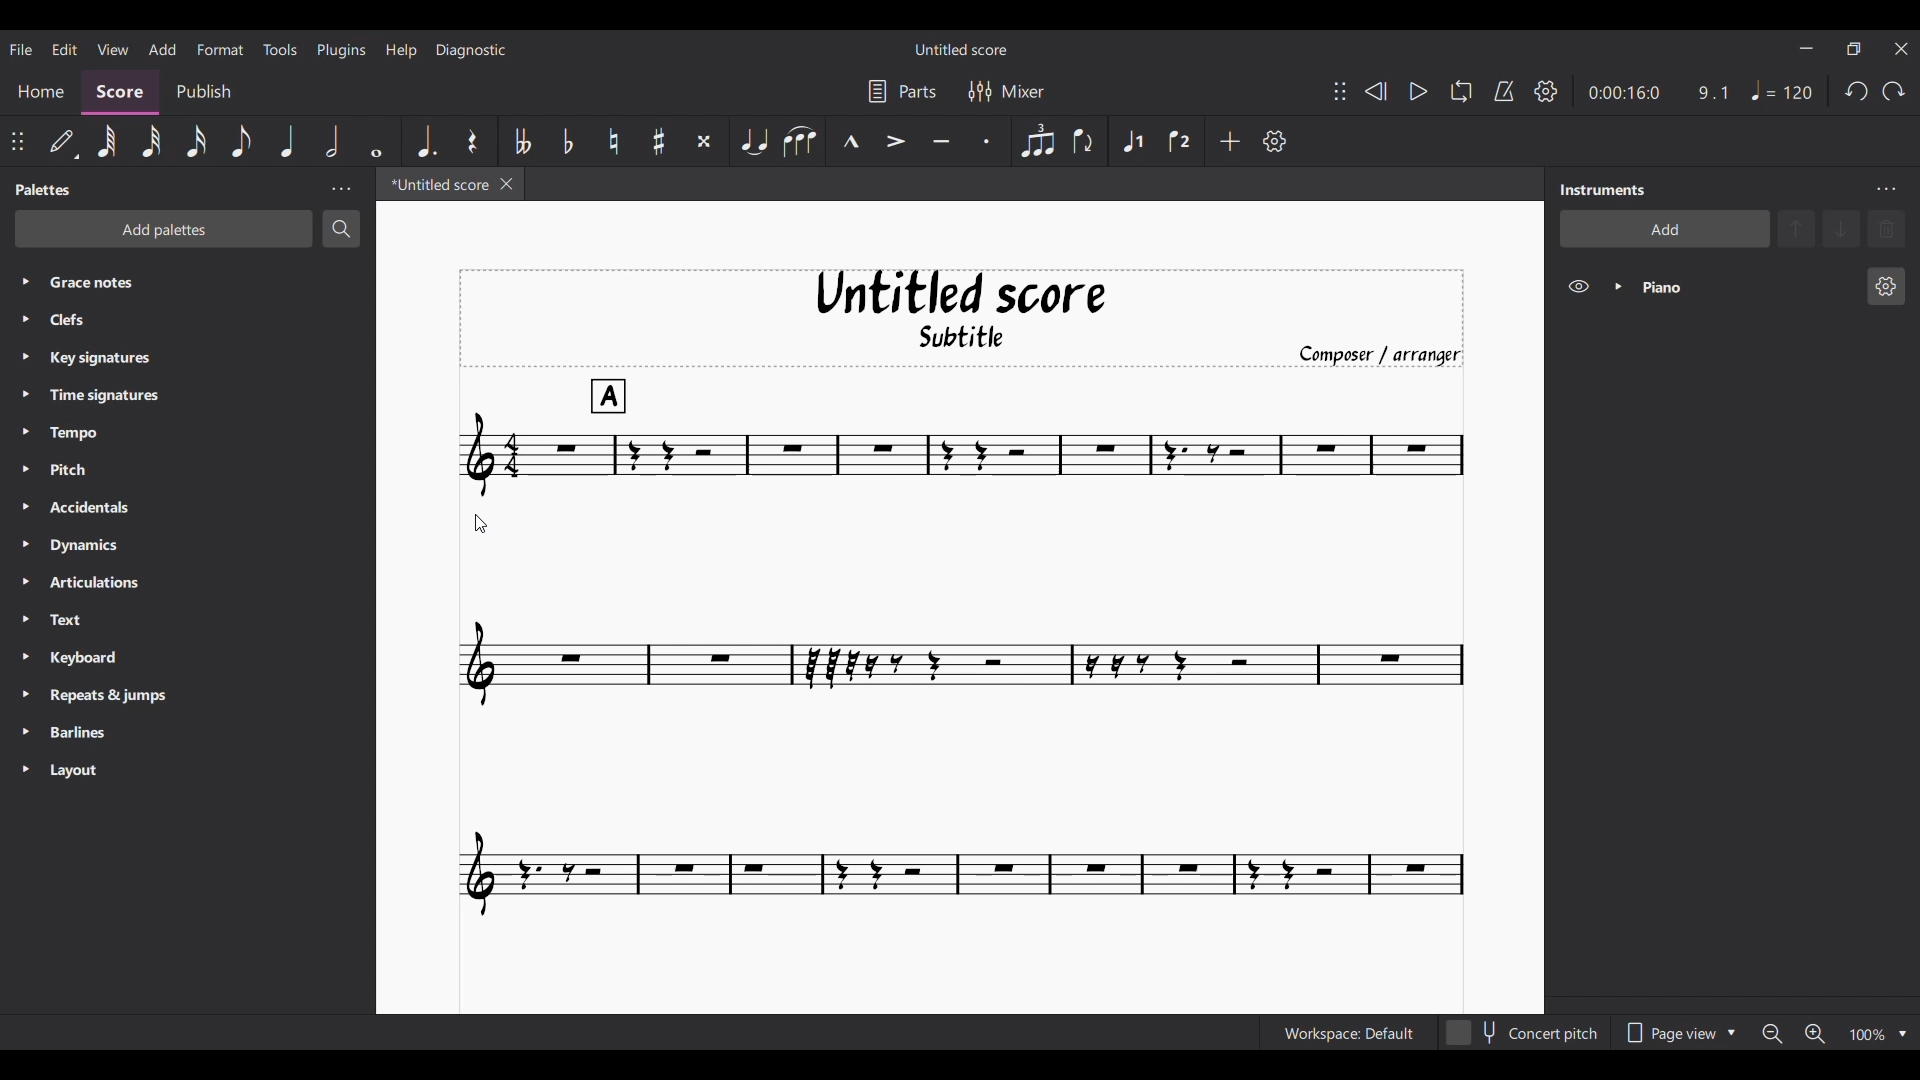 The height and width of the screenshot is (1080, 1920). Describe the element at coordinates (114, 468) in the screenshot. I see `Pitch` at that location.